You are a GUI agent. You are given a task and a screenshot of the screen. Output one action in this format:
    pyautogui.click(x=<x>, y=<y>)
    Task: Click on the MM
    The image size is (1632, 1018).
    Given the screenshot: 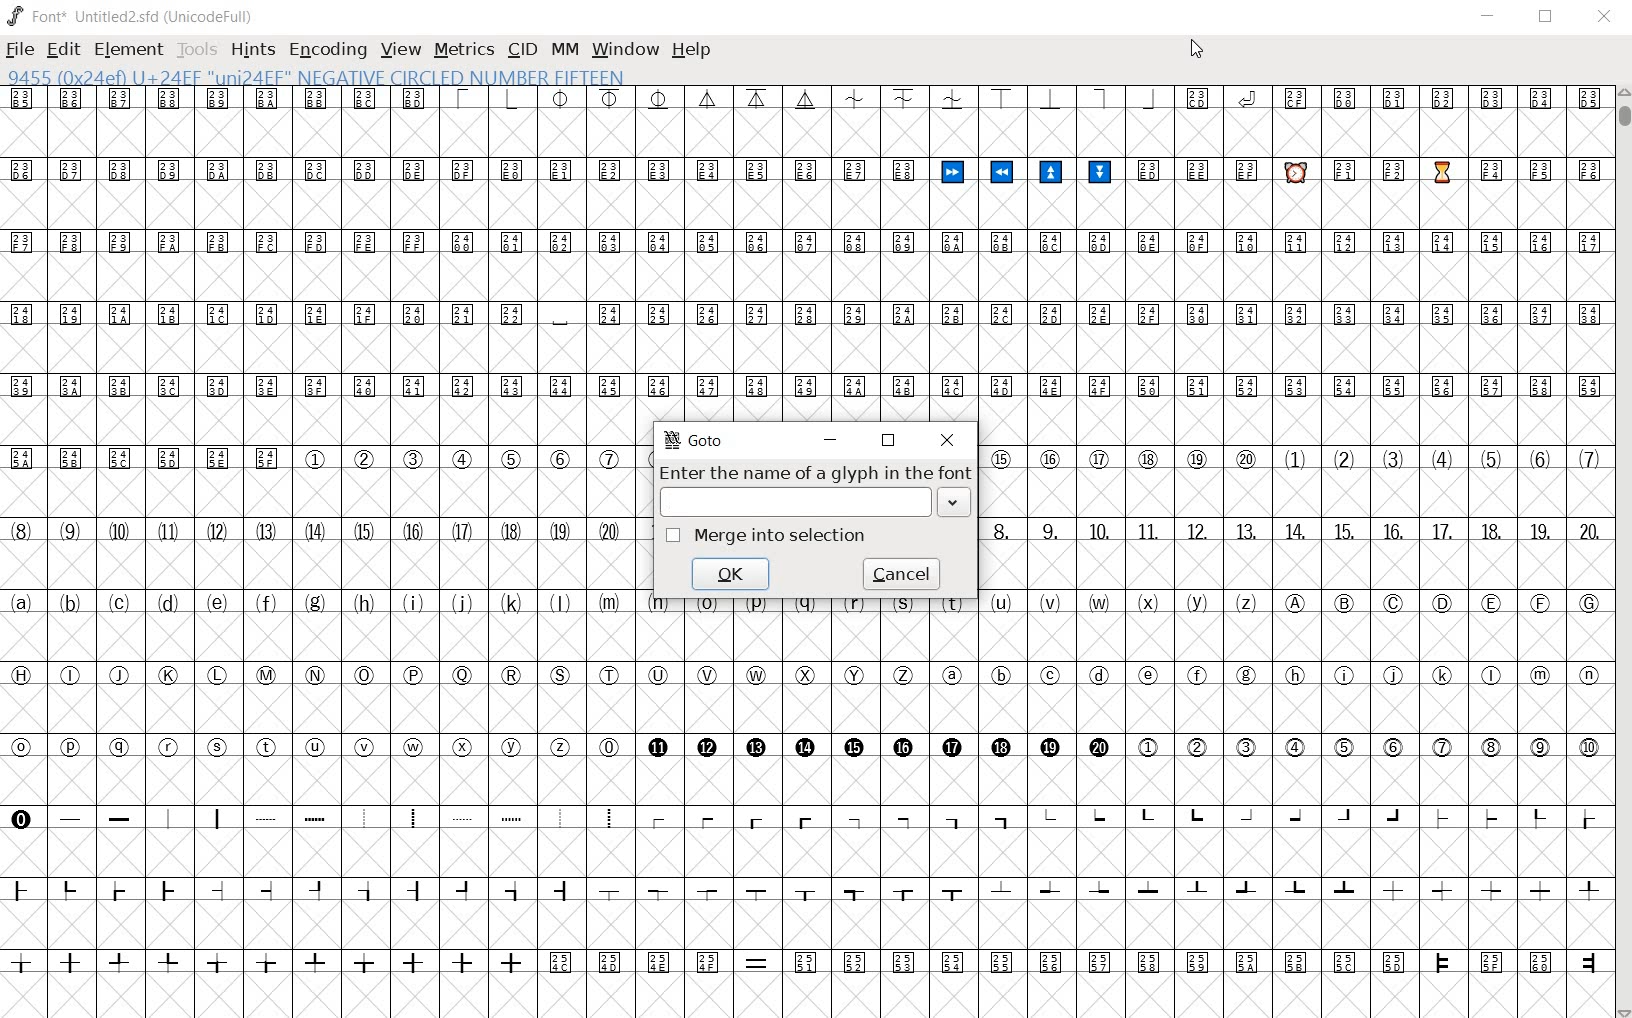 What is the action you would take?
    pyautogui.click(x=564, y=47)
    